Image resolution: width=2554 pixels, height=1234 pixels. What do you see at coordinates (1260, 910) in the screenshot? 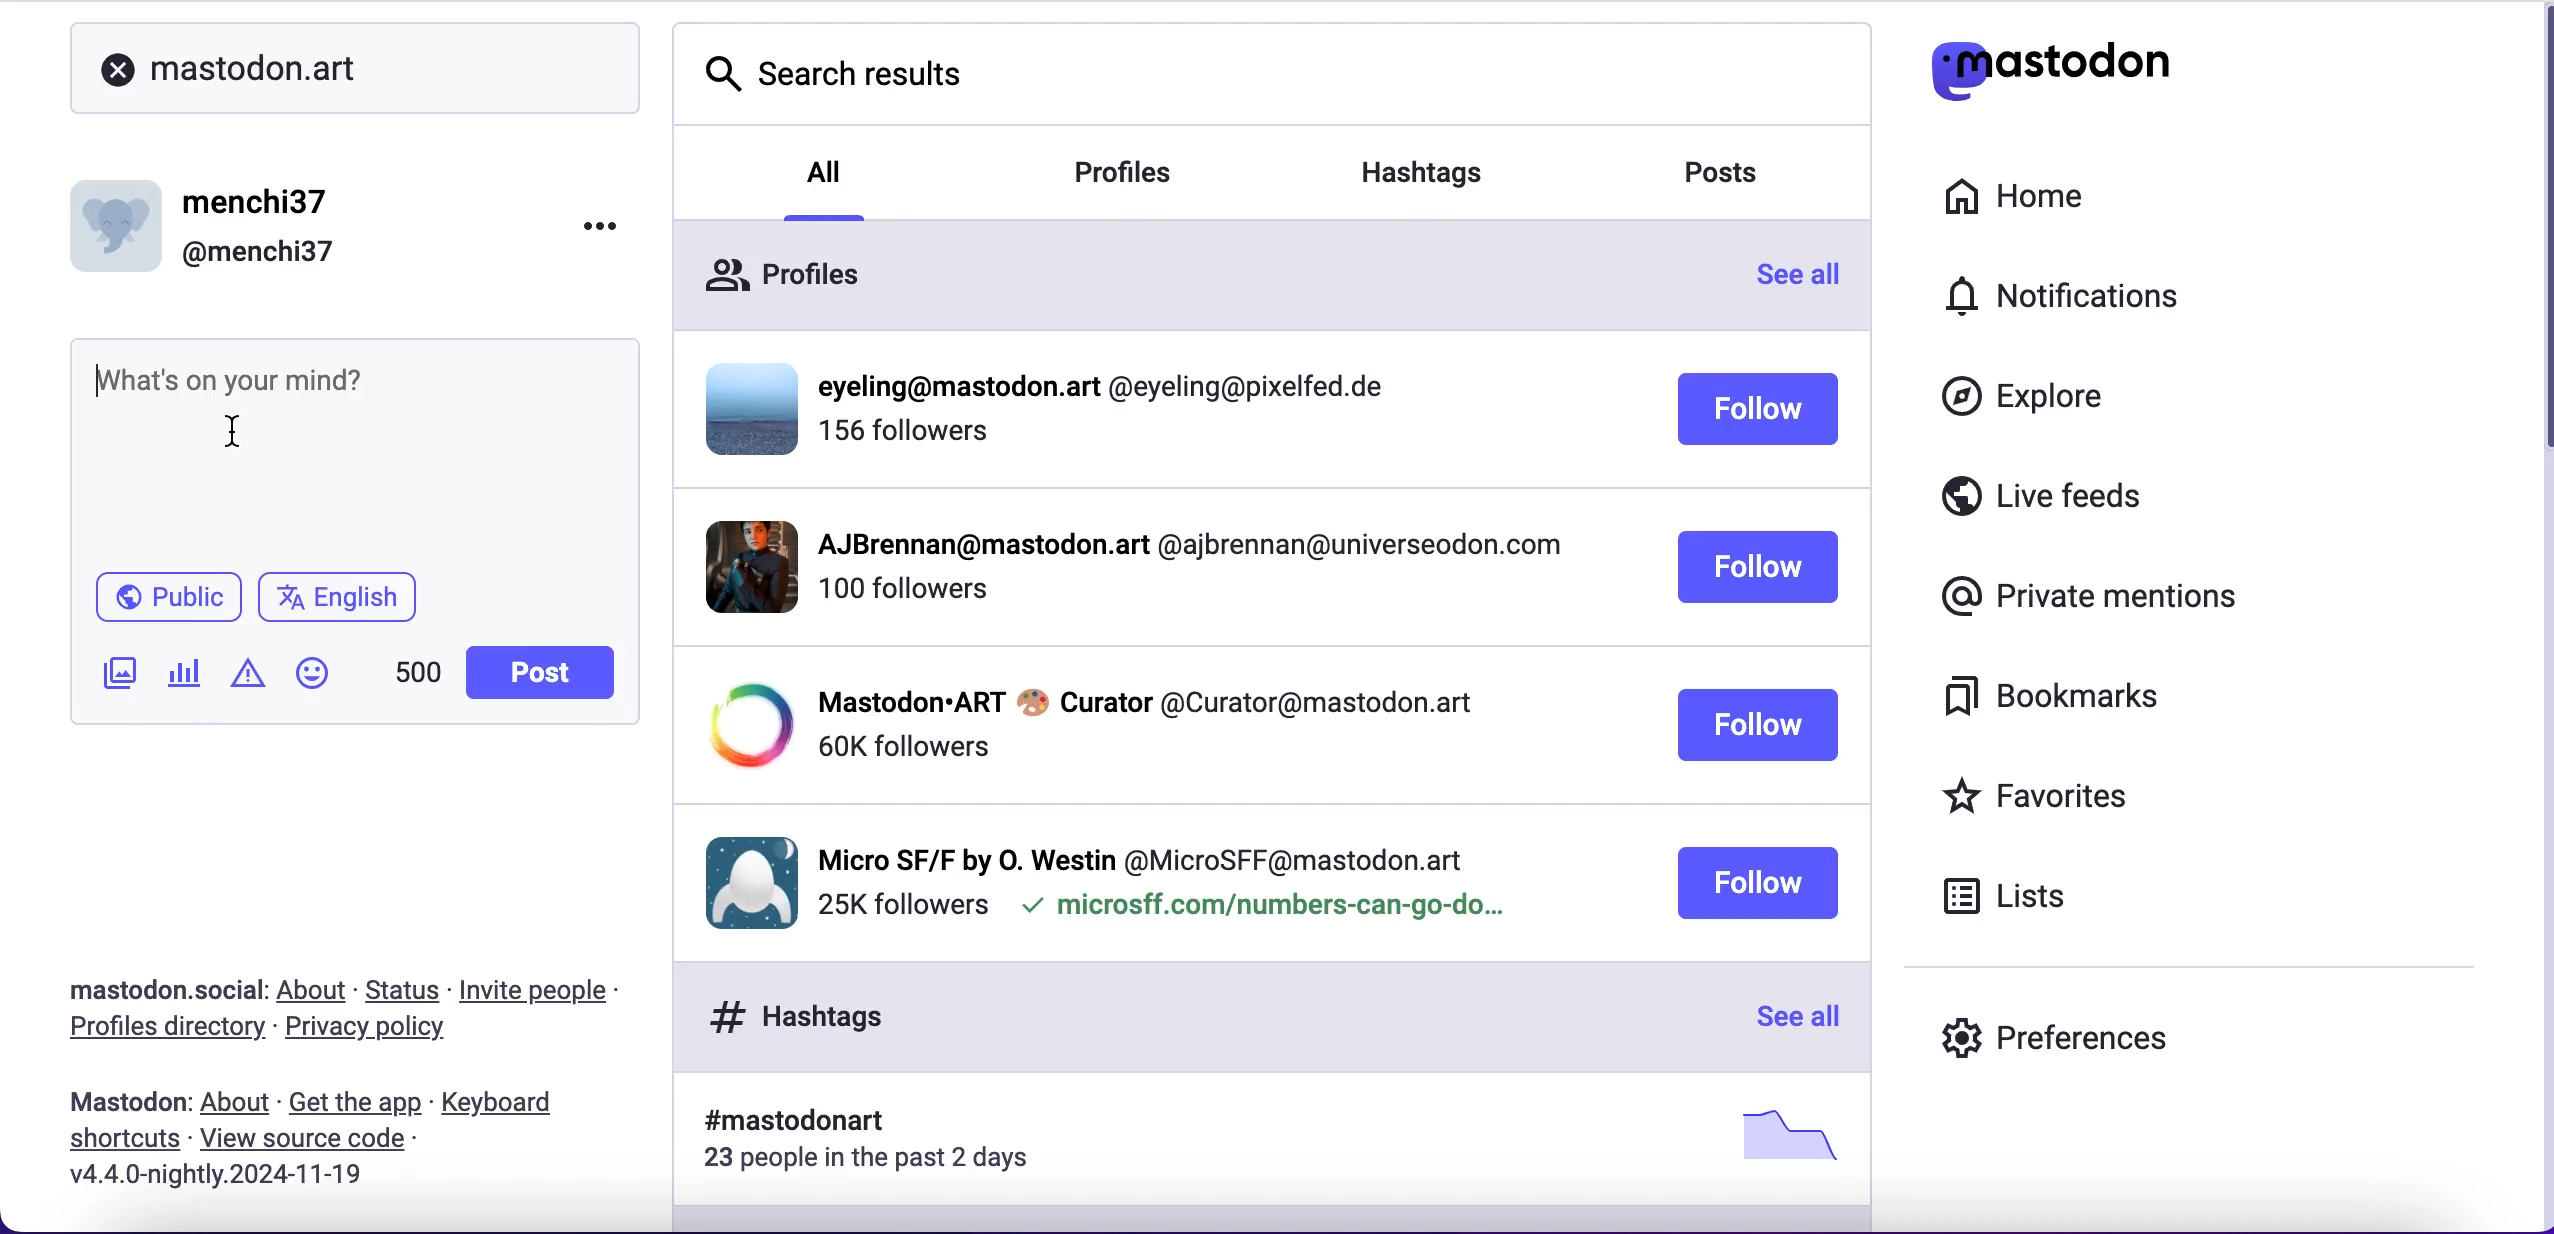
I see `microsff` at bounding box center [1260, 910].